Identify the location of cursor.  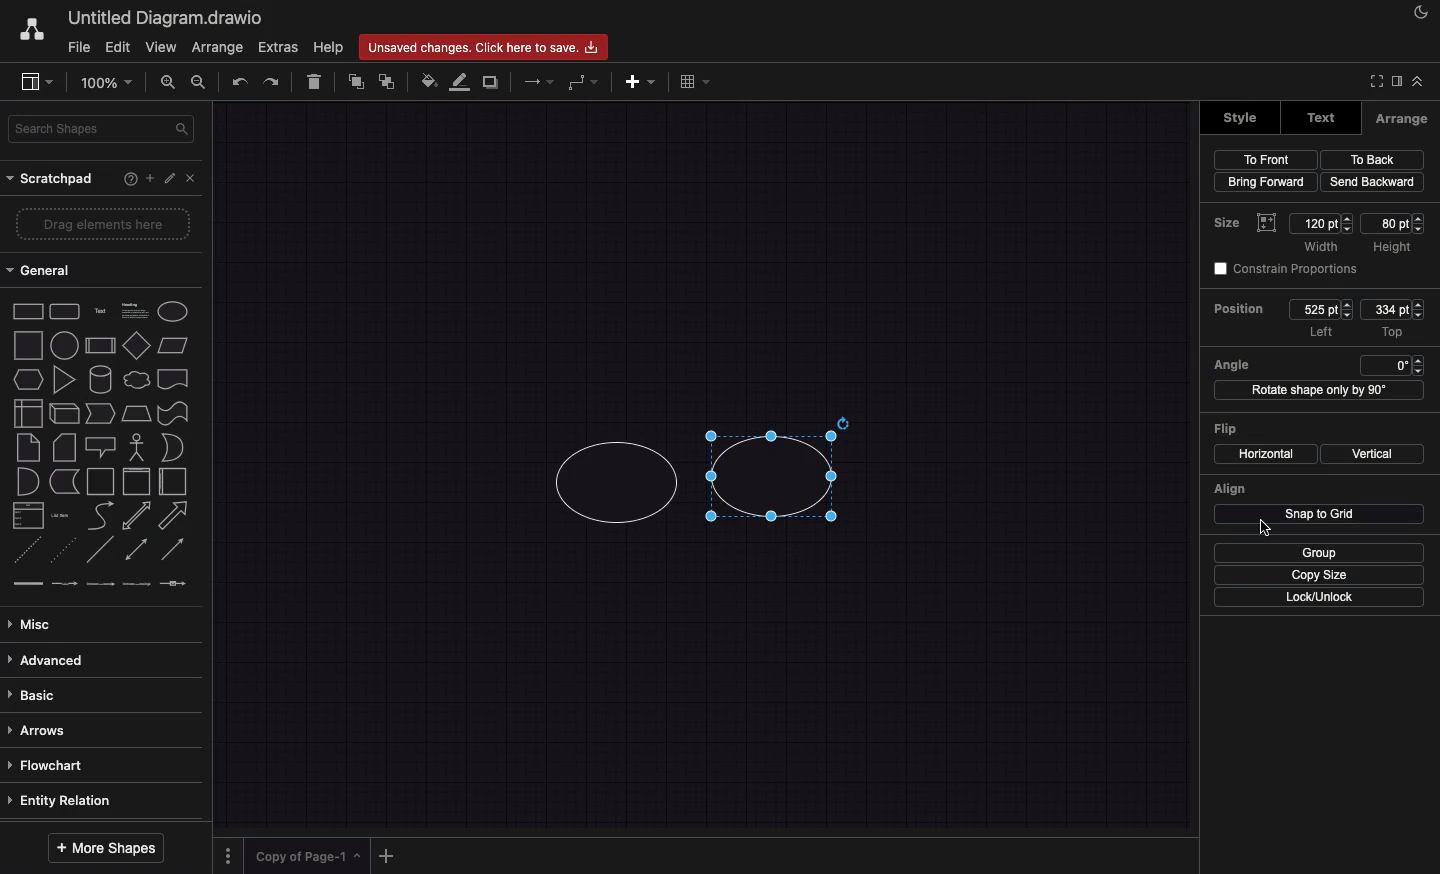
(1260, 529).